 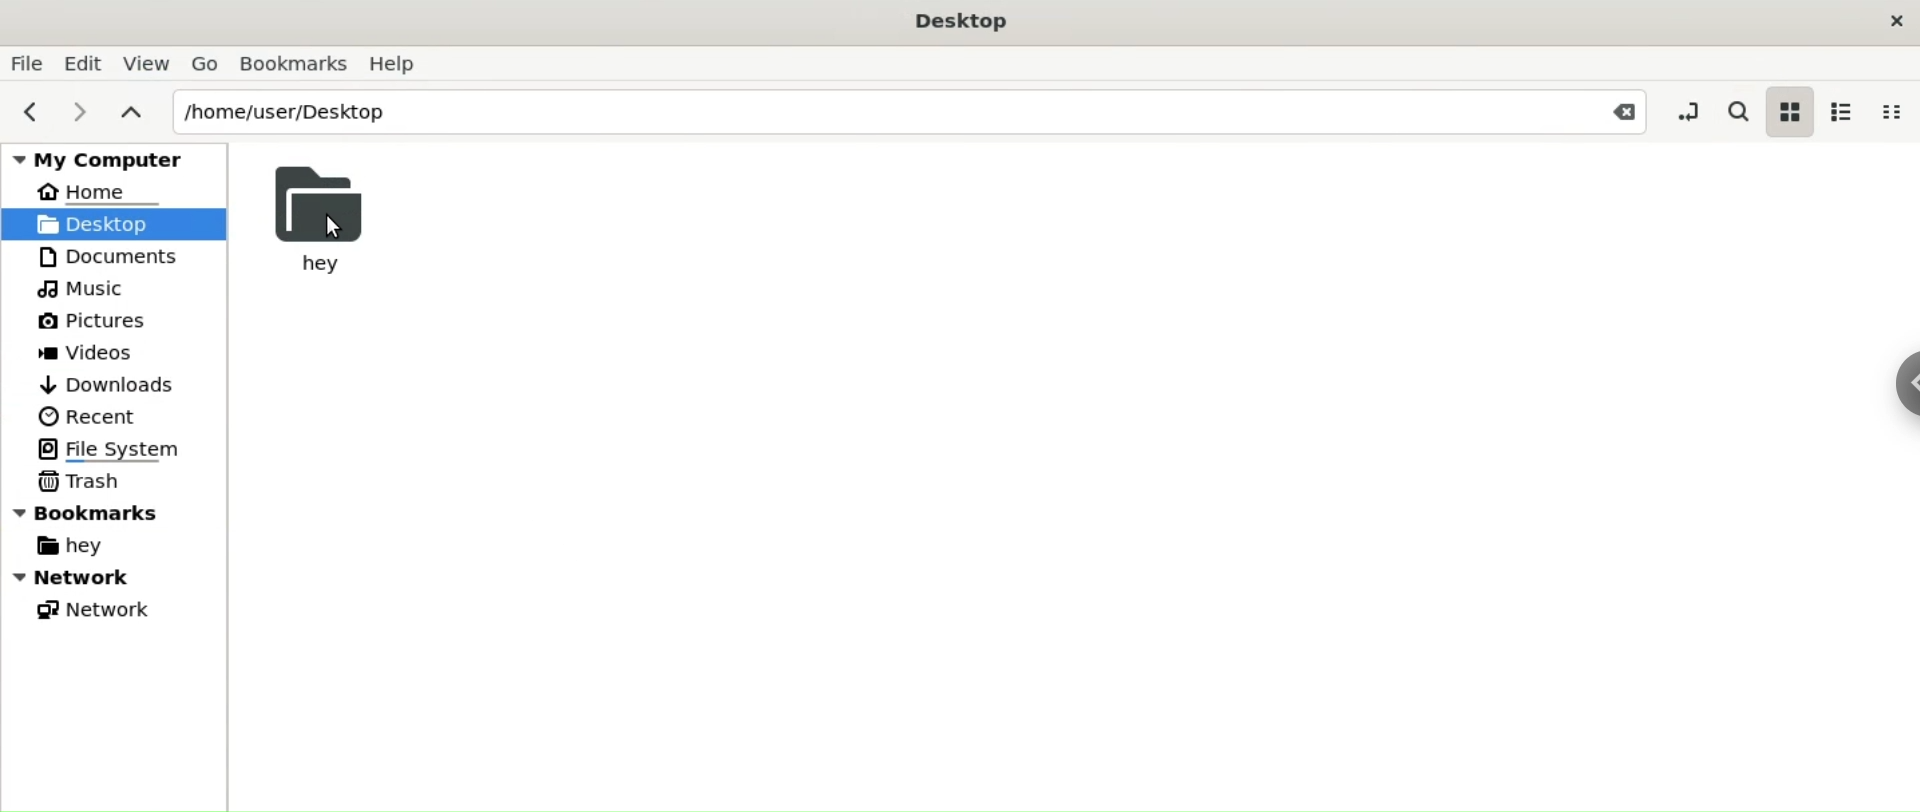 What do you see at coordinates (972, 25) in the screenshot?
I see `Desktop` at bounding box center [972, 25].